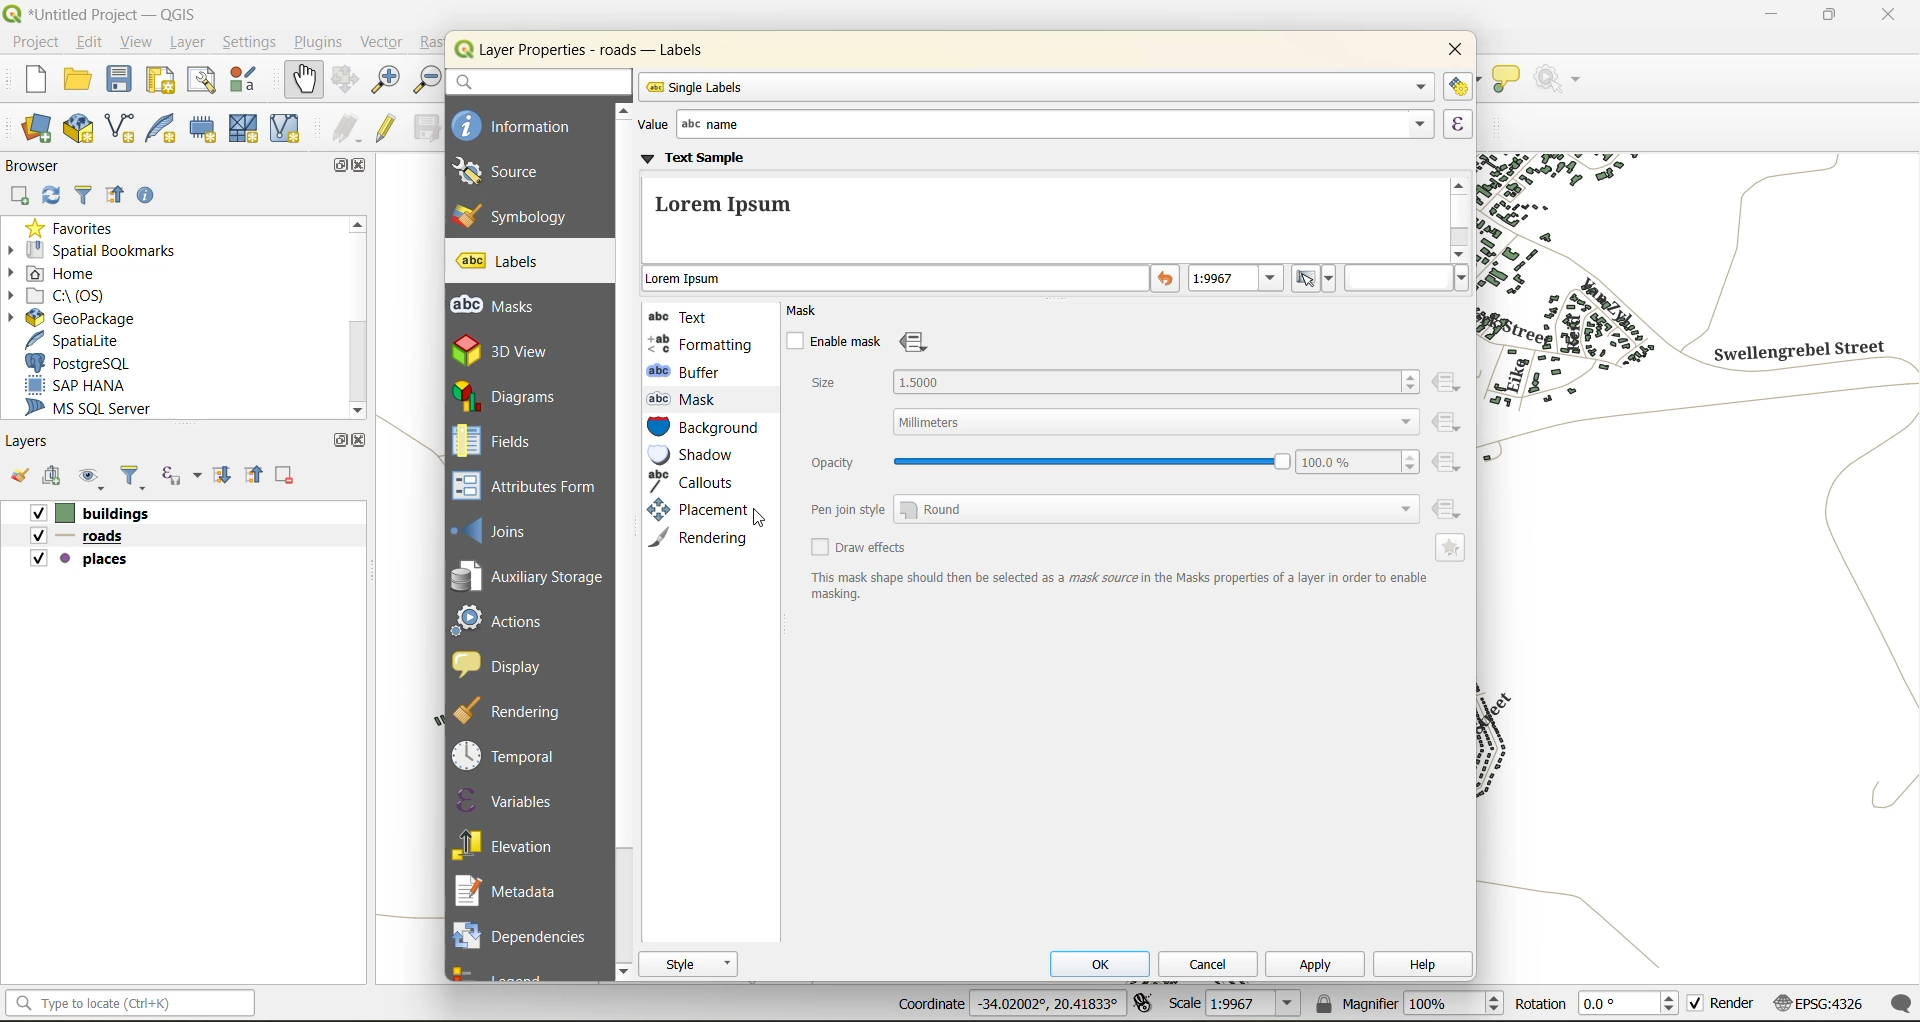 The image size is (1920, 1022). What do you see at coordinates (514, 893) in the screenshot?
I see `metadata` at bounding box center [514, 893].